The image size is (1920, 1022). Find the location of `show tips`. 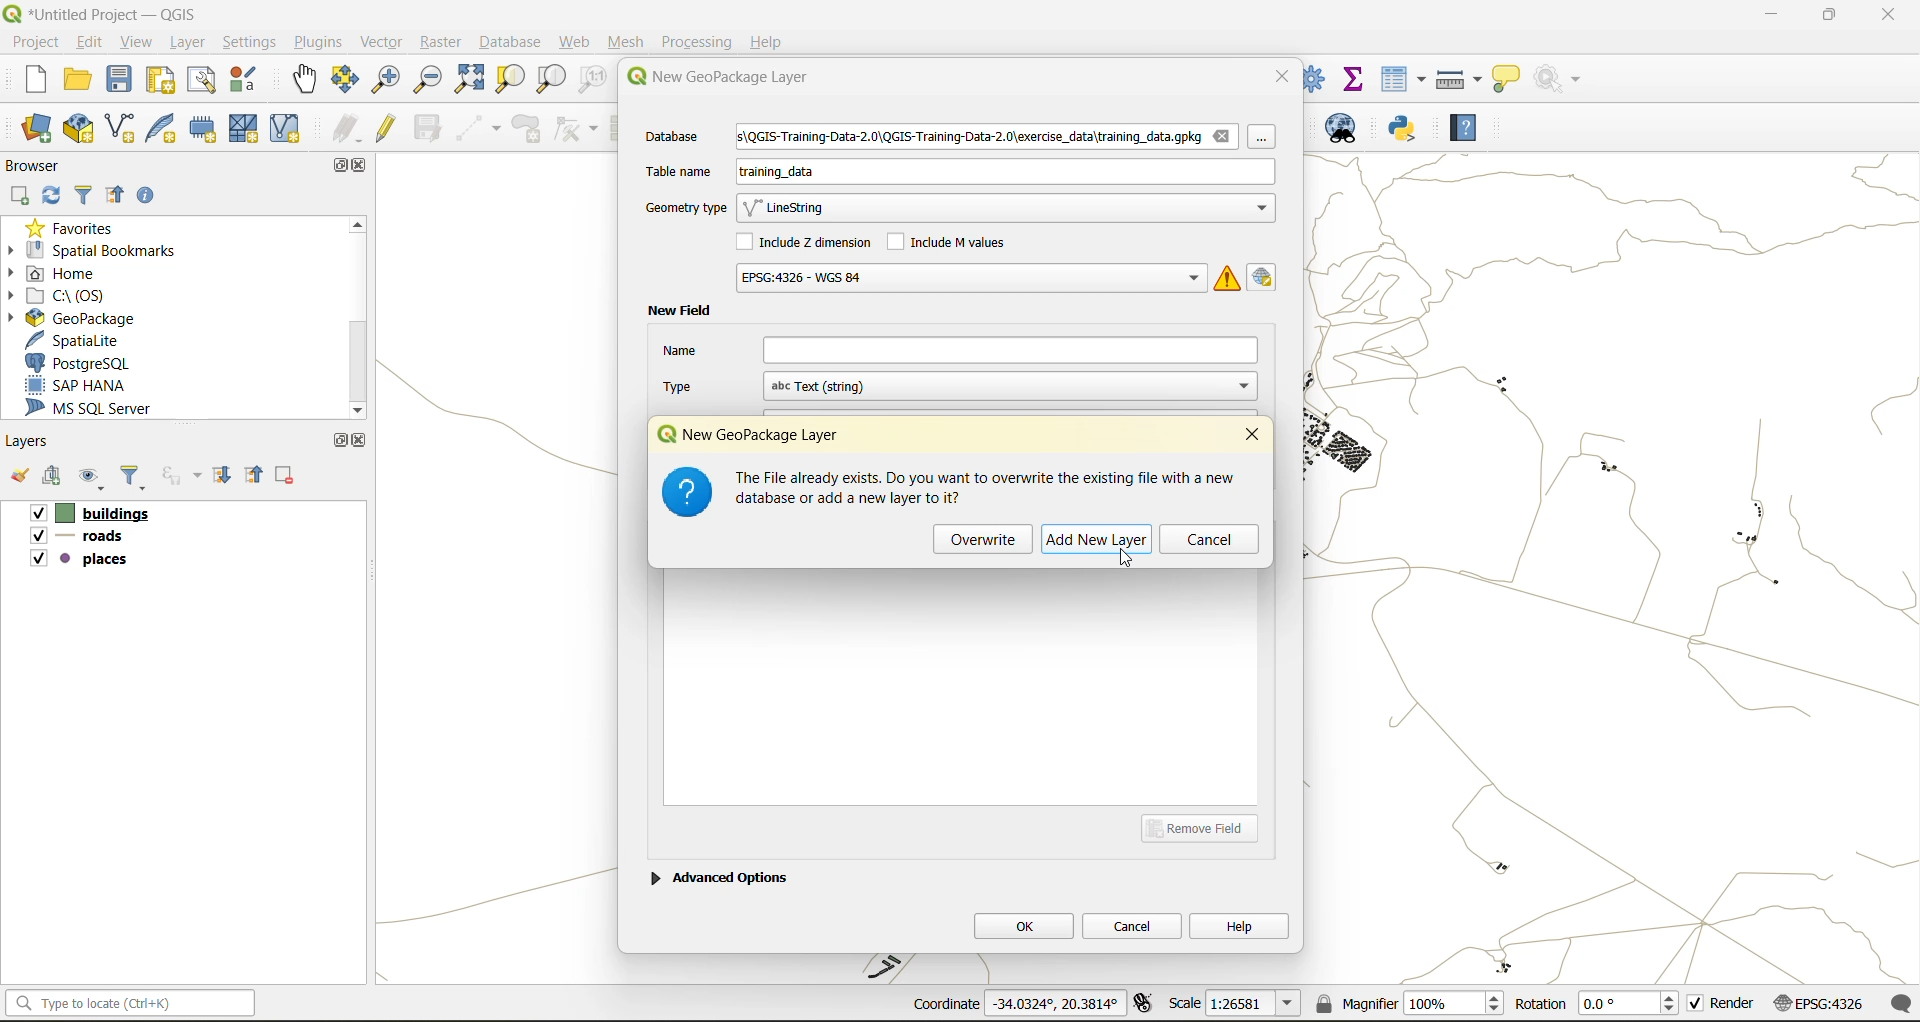

show tips is located at coordinates (1507, 80).